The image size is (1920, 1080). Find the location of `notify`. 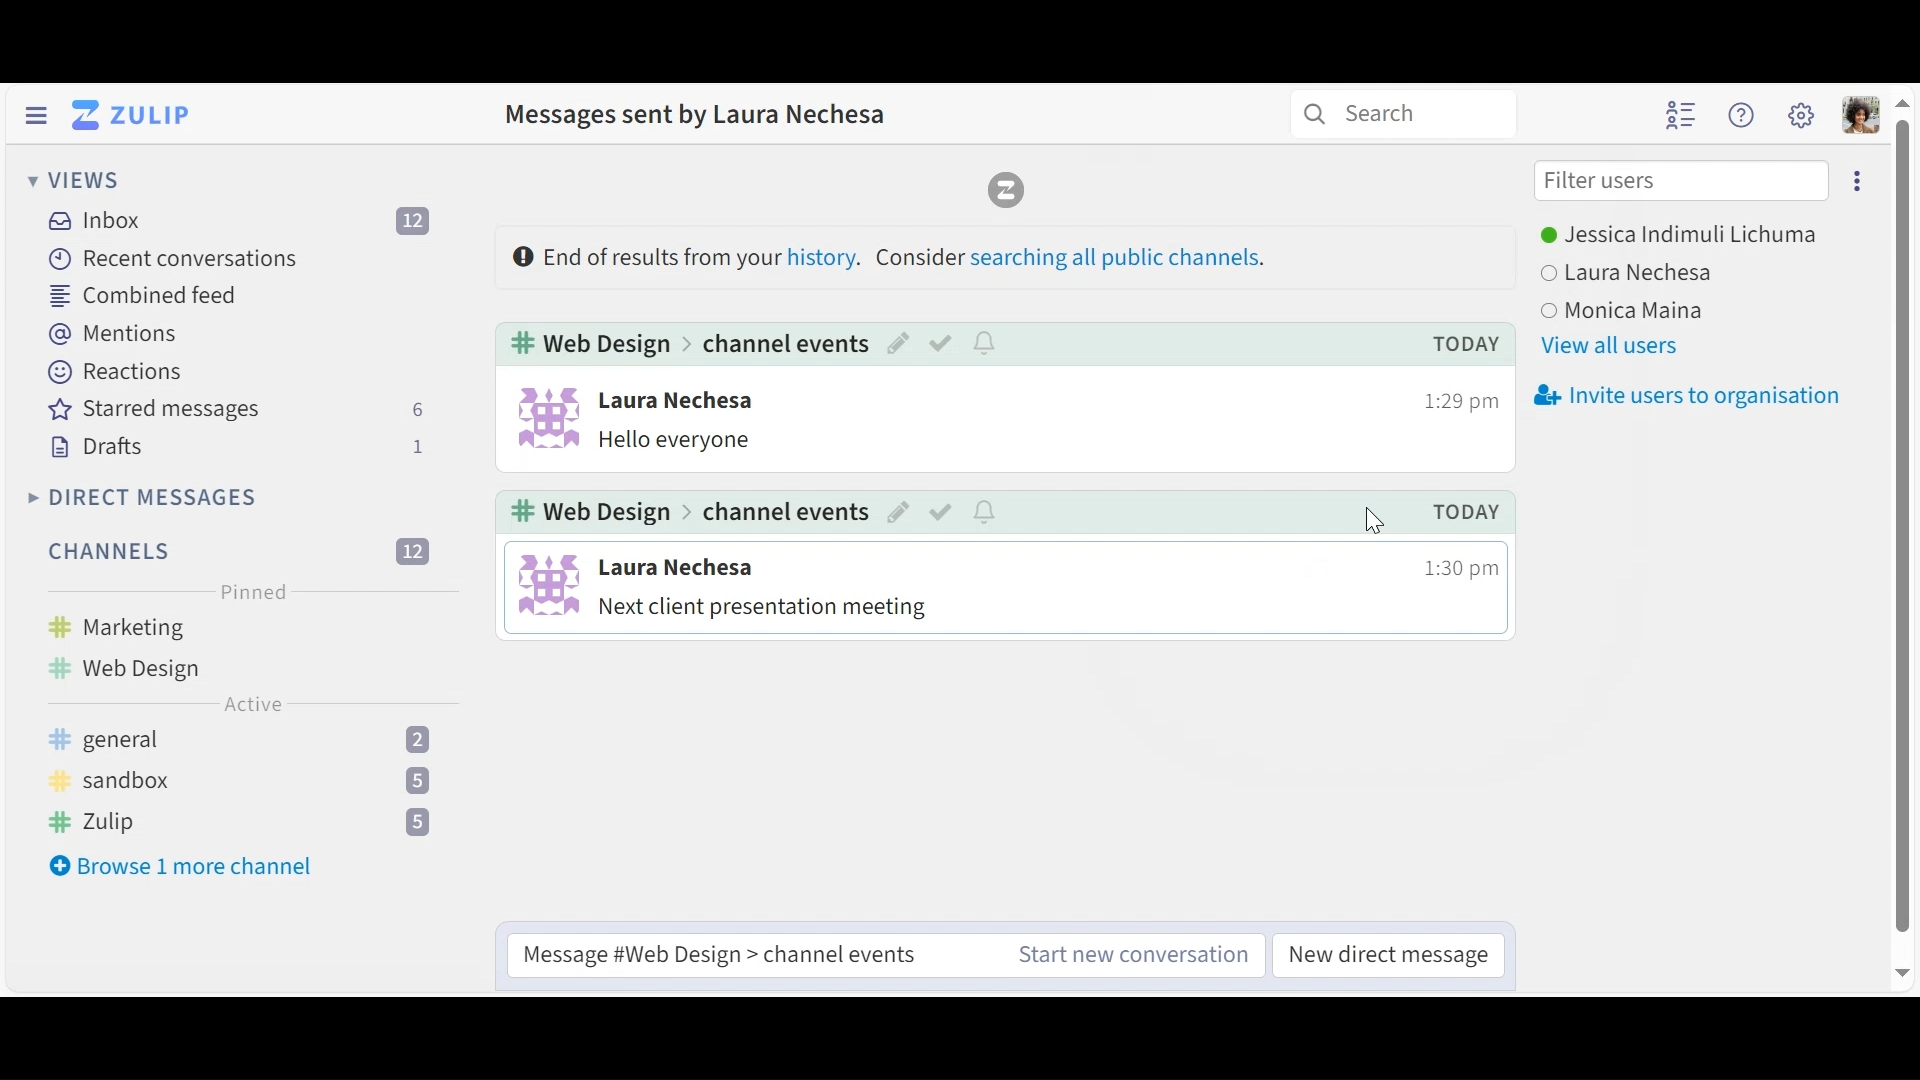

notify is located at coordinates (982, 510).